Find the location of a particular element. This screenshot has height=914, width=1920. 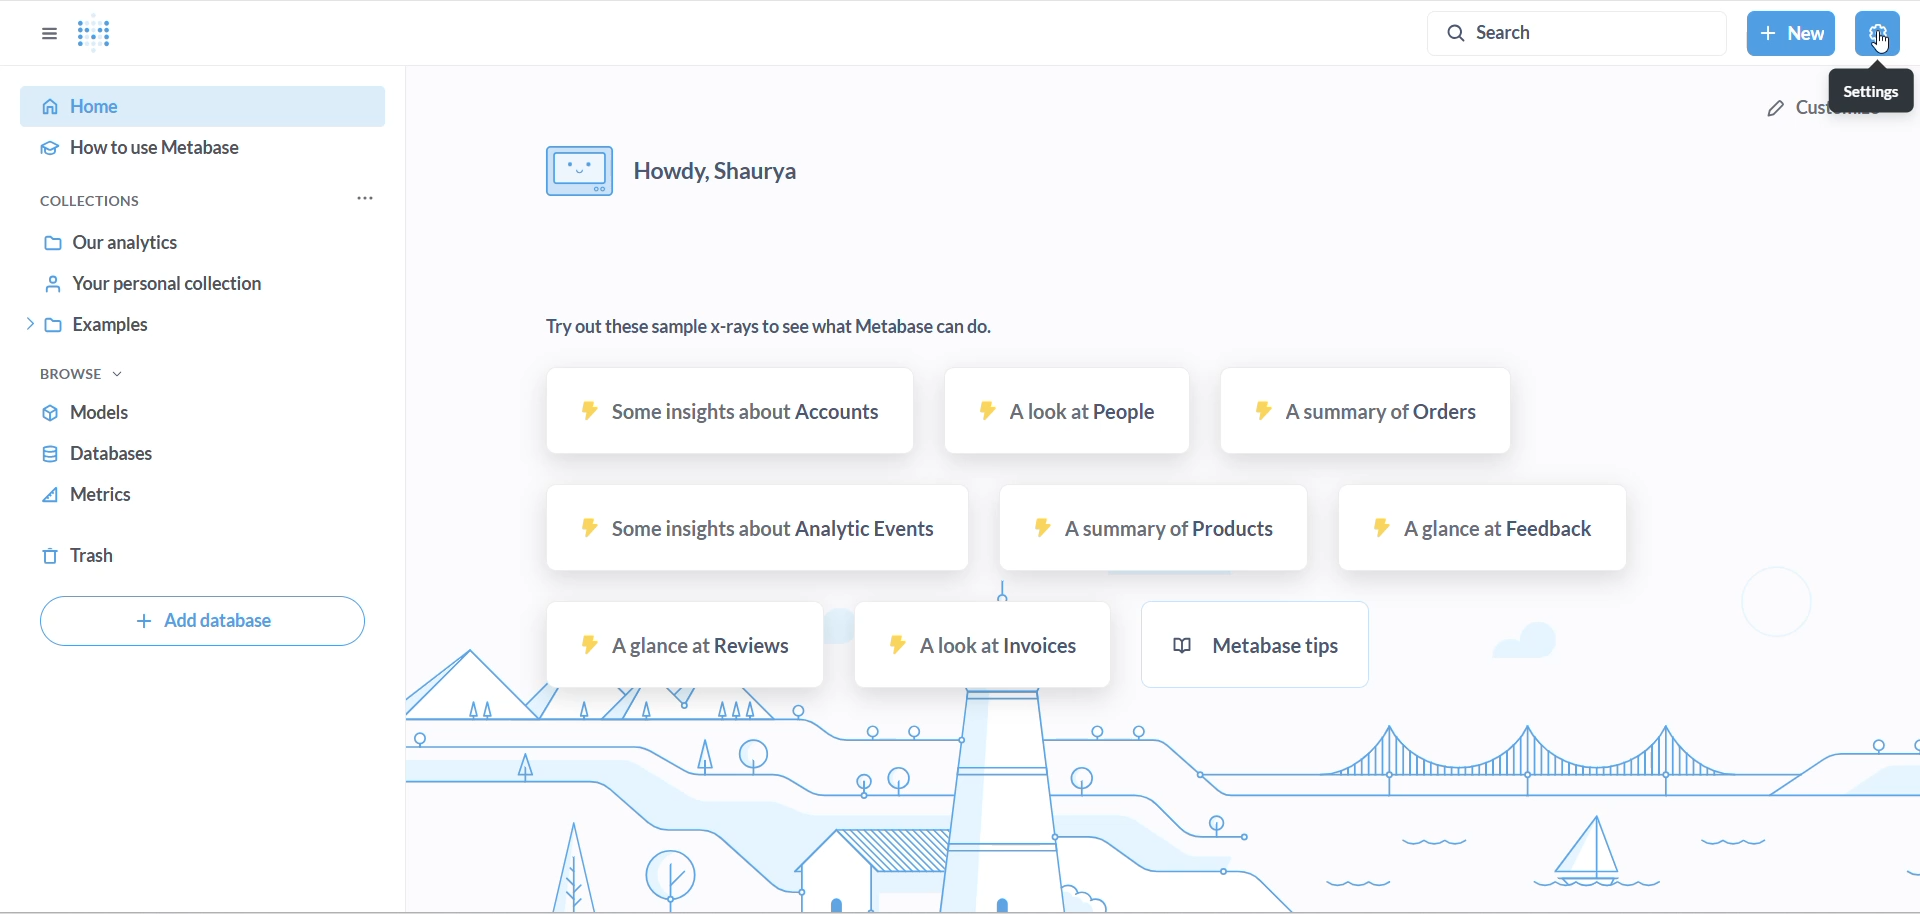

BROWSE is located at coordinates (98, 375).